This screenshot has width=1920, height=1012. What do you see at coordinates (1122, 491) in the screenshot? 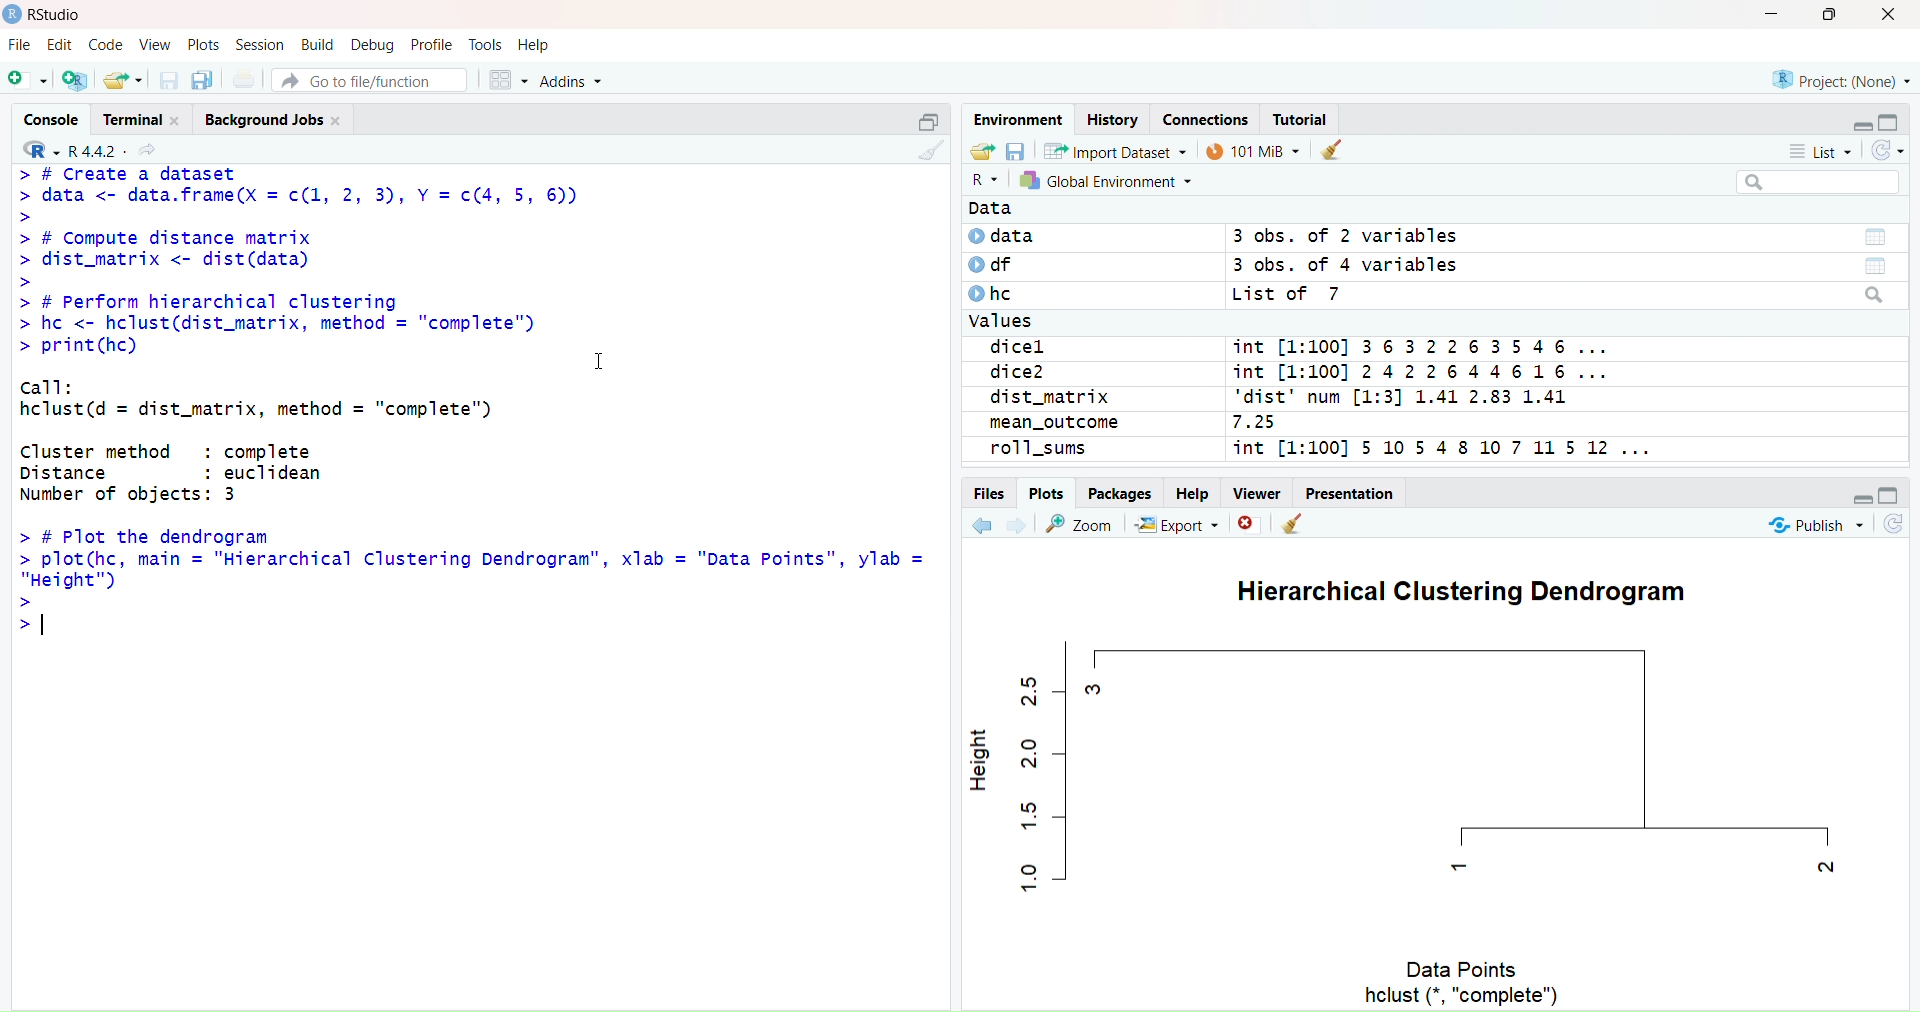
I see `Packages` at bounding box center [1122, 491].